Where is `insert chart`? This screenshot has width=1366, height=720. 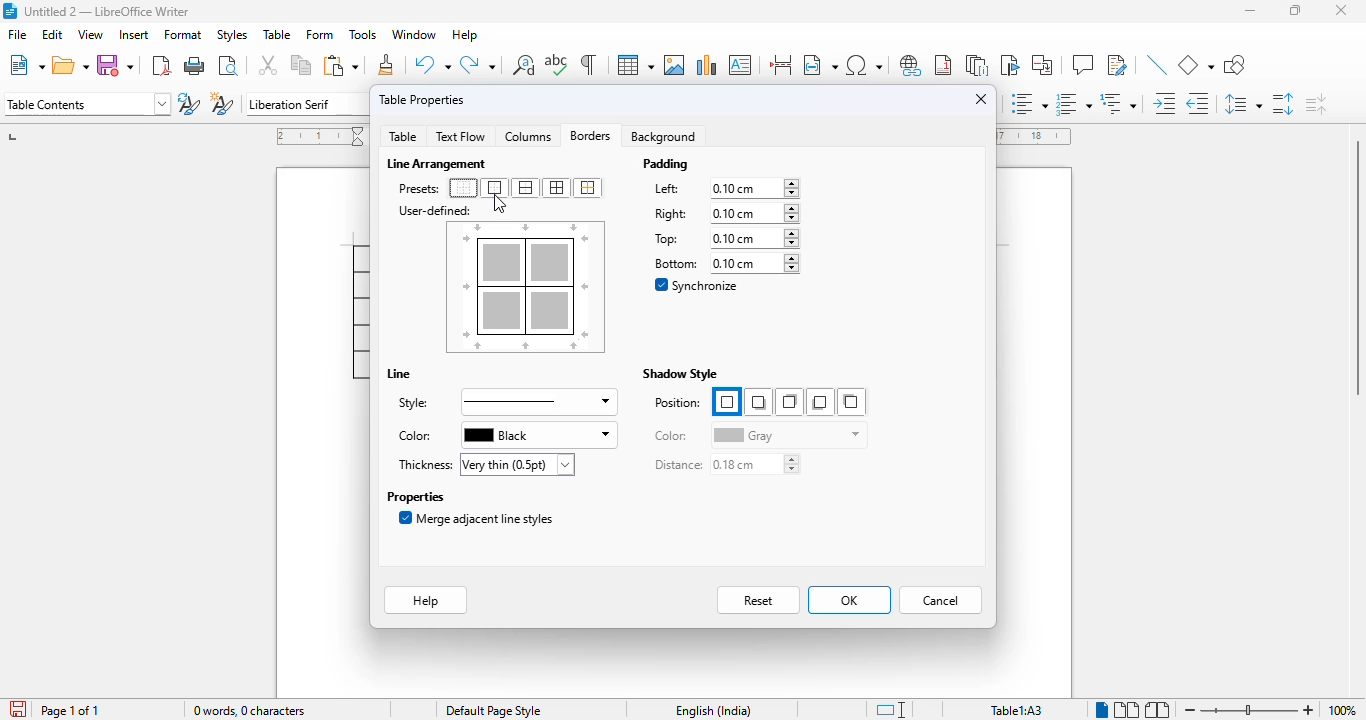 insert chart is located at coordinates (707, 65).